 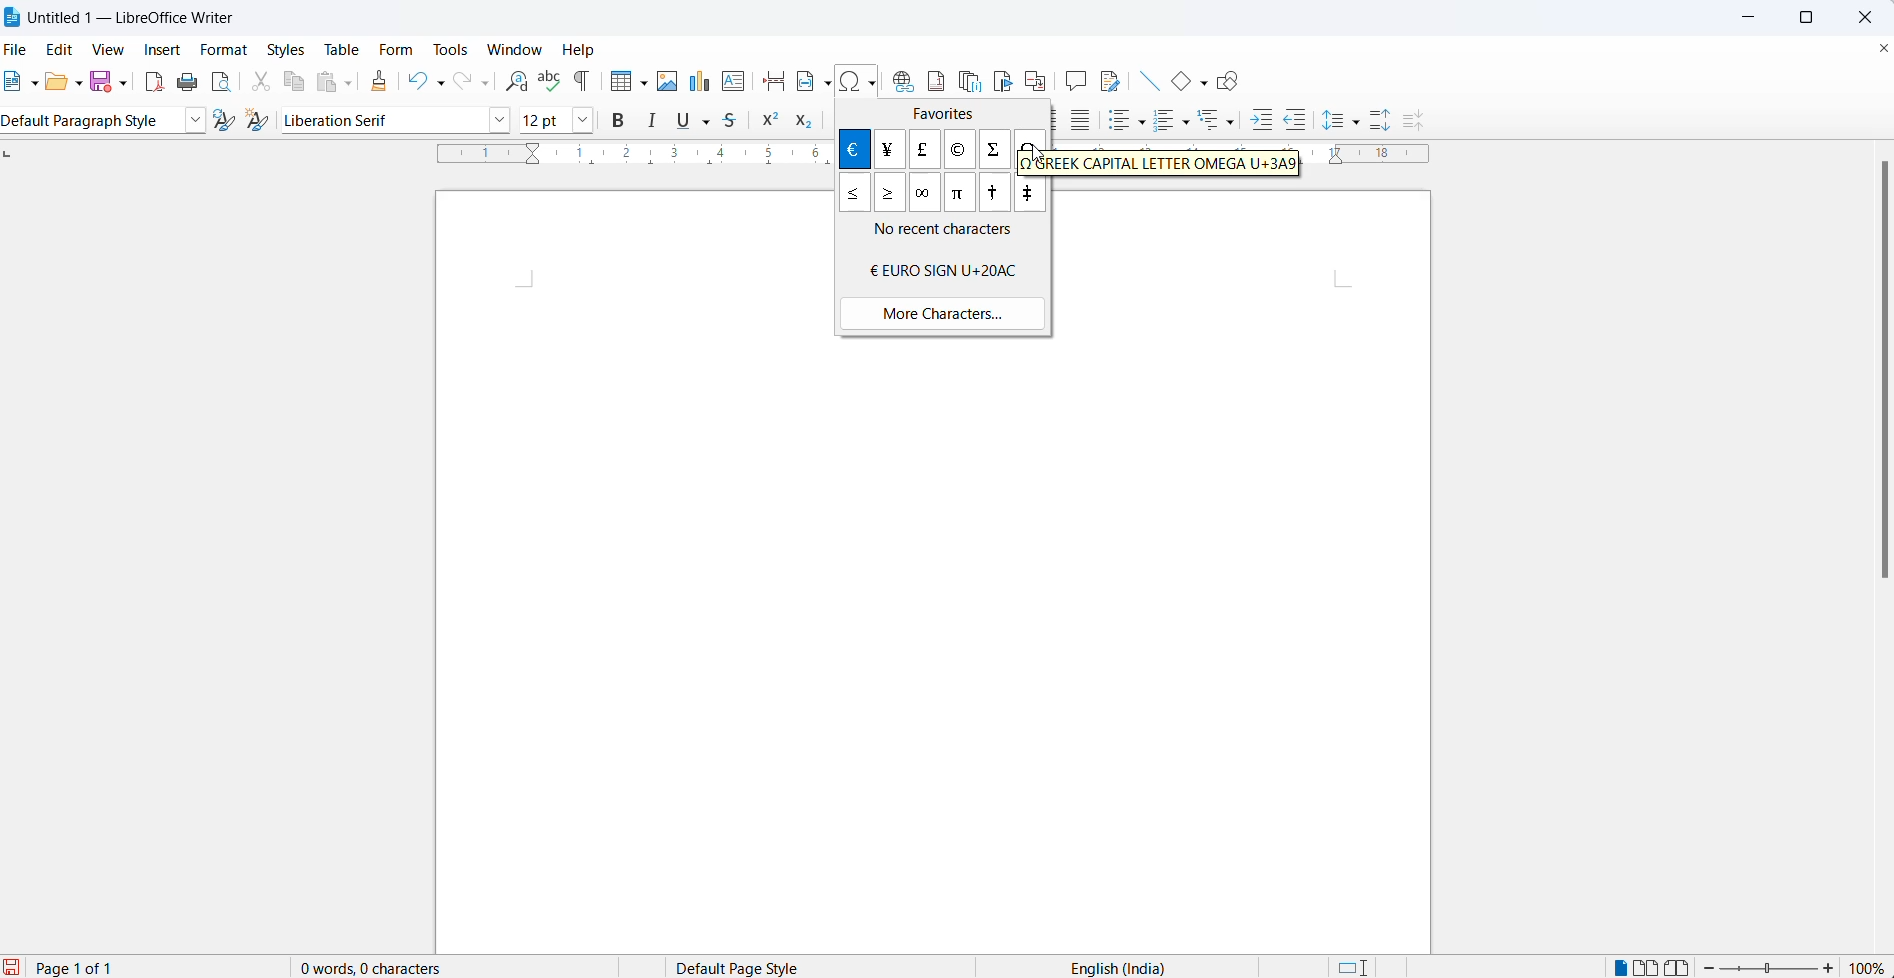 I want to click on copy, so click(x=291, y=85).